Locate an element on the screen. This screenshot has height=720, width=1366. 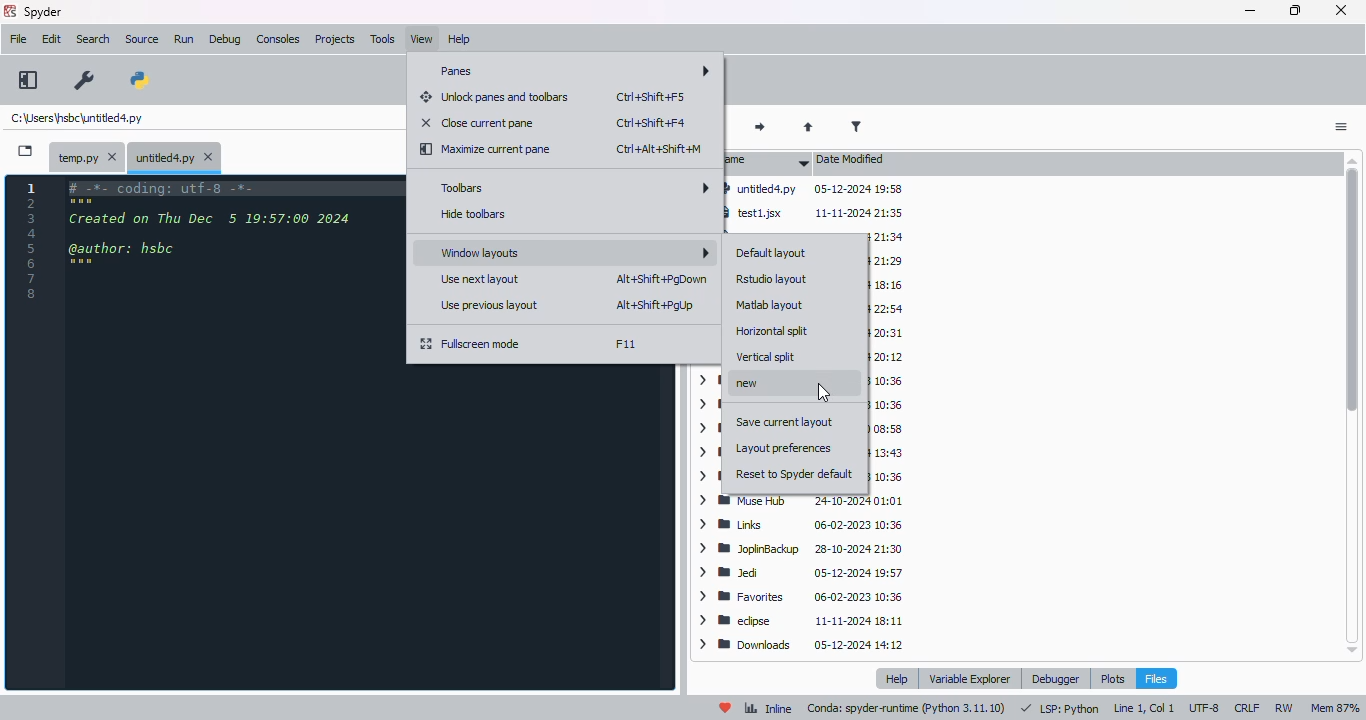
window layouts is located at coordinates (572, 251).